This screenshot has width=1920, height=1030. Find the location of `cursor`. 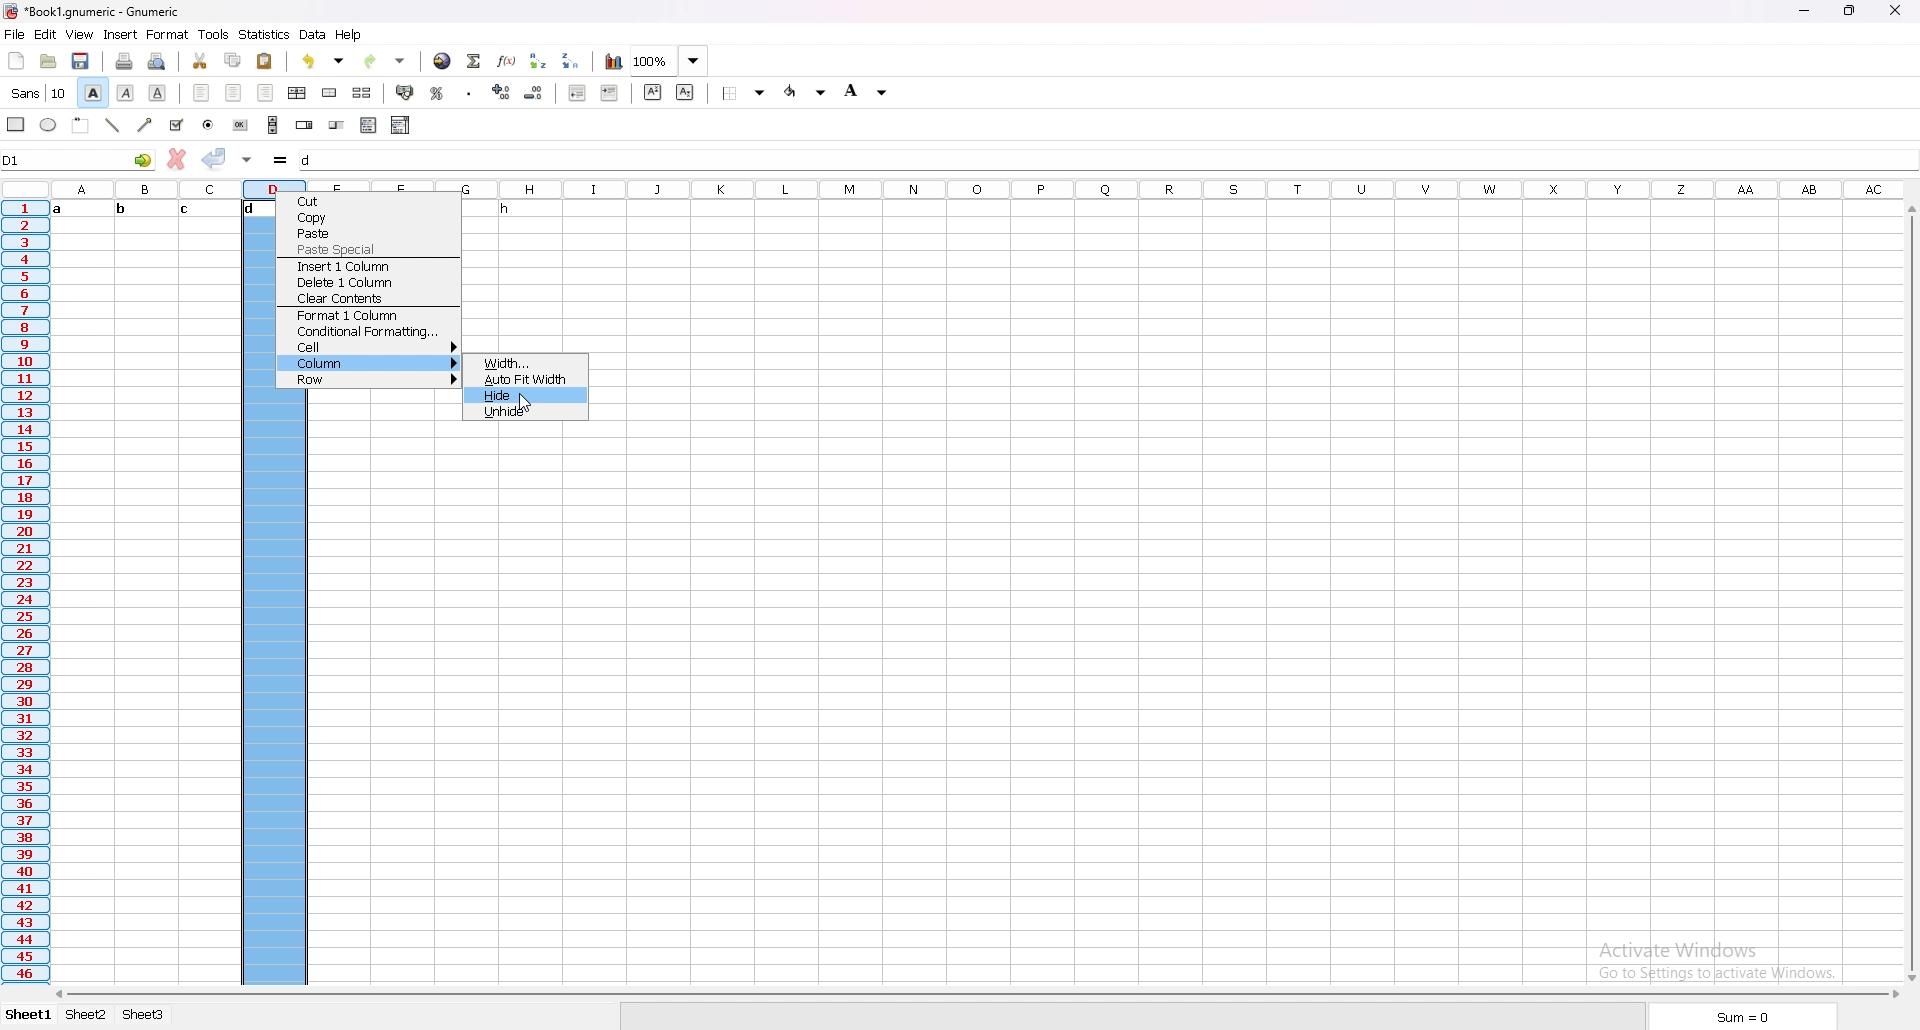

cursor is located at coordinates (523, 402).